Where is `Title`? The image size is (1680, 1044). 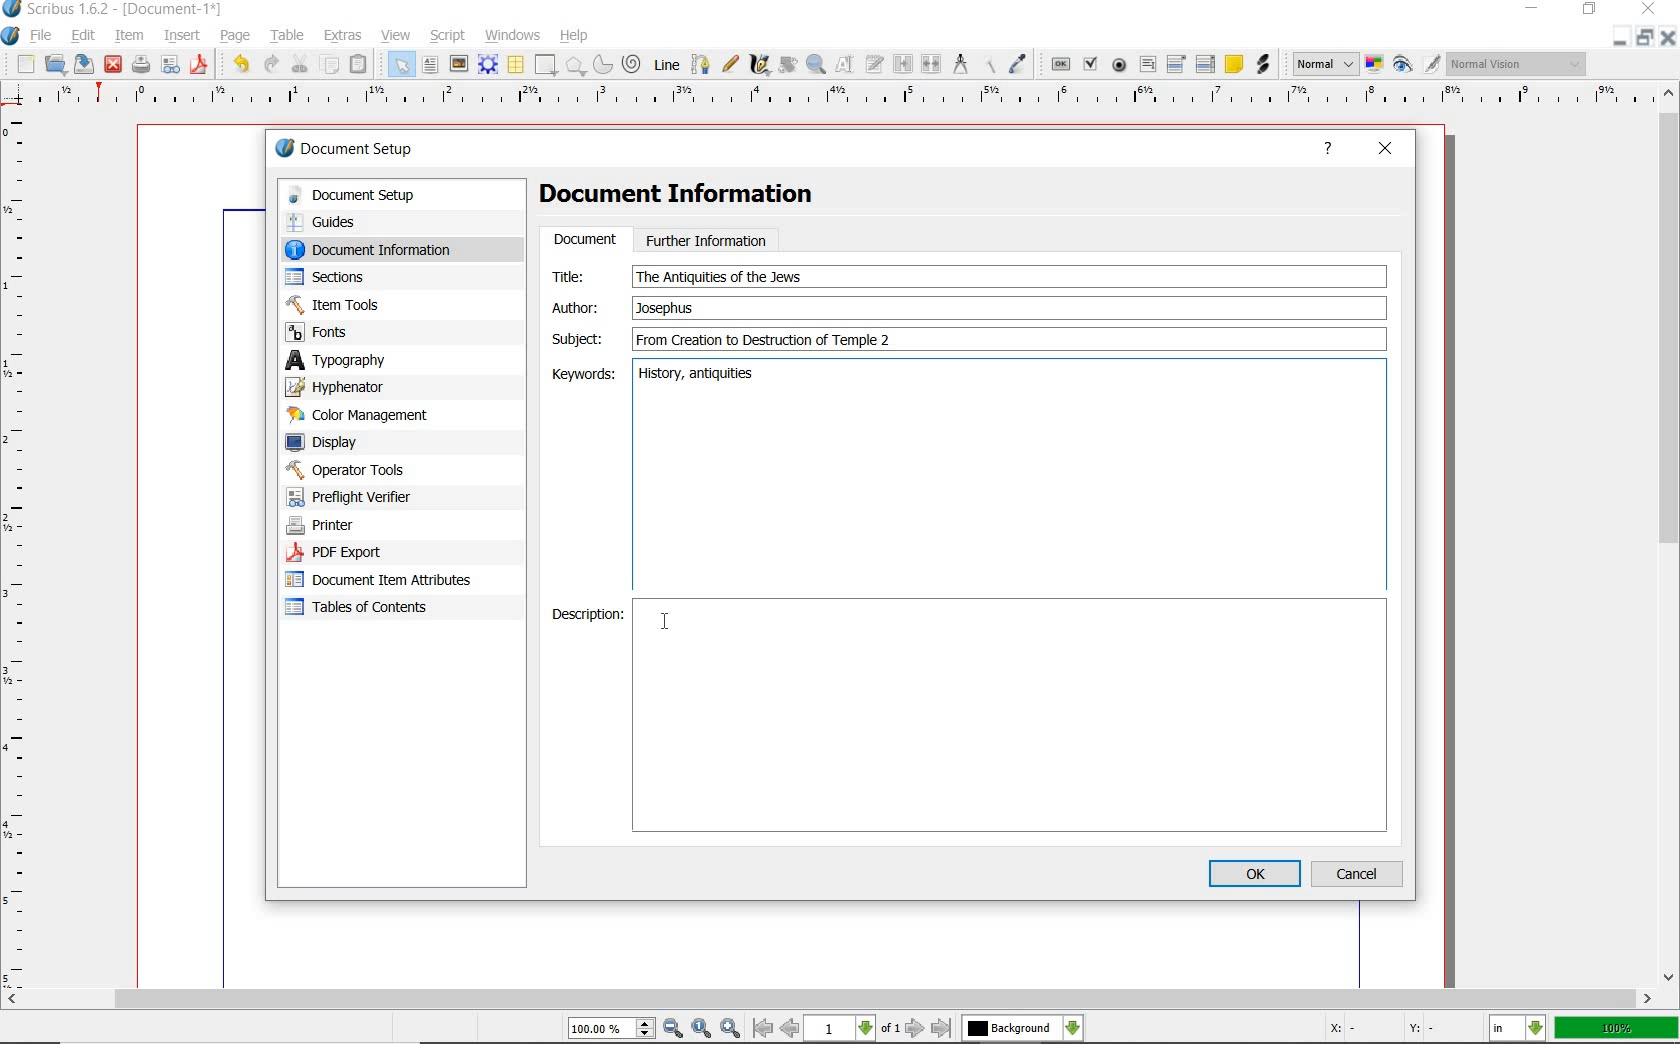
Title is located at coordinates (581, 276).